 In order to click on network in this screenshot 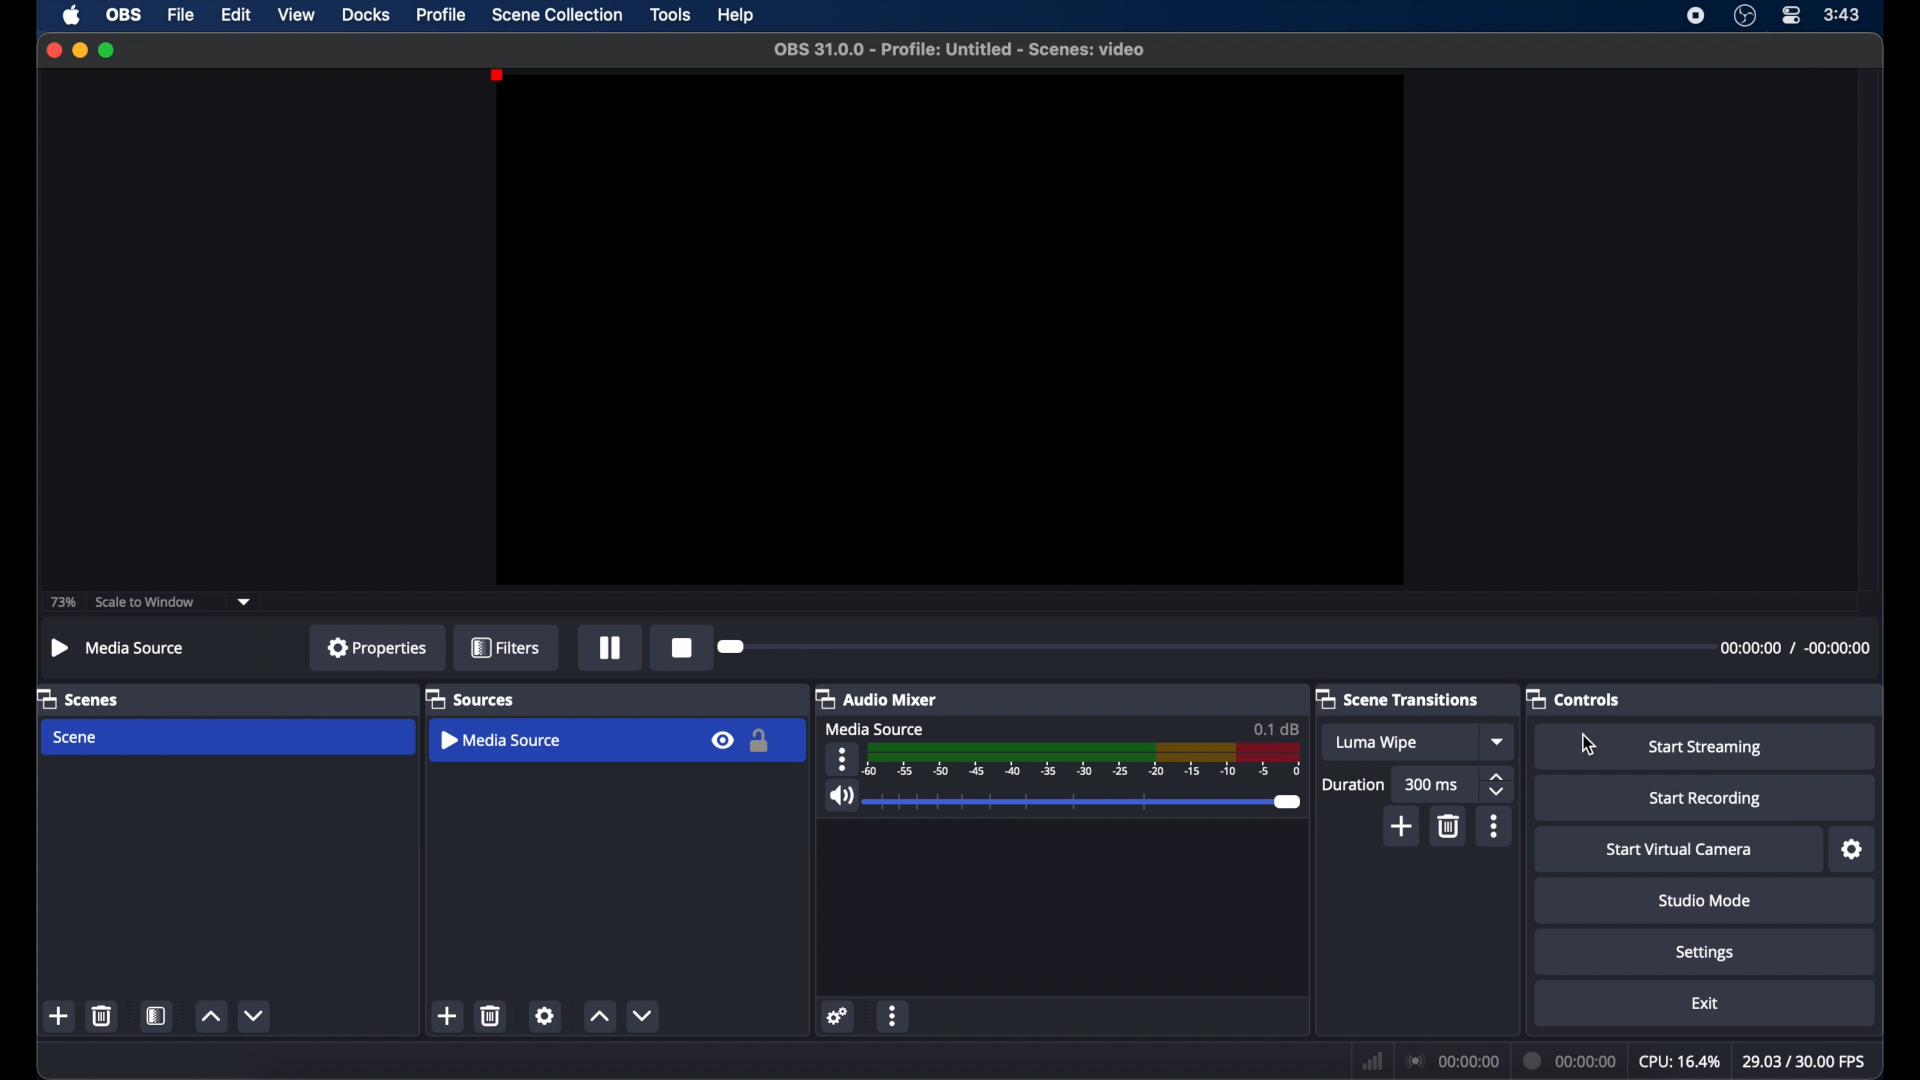, I will do `click(1373, 1062)`.